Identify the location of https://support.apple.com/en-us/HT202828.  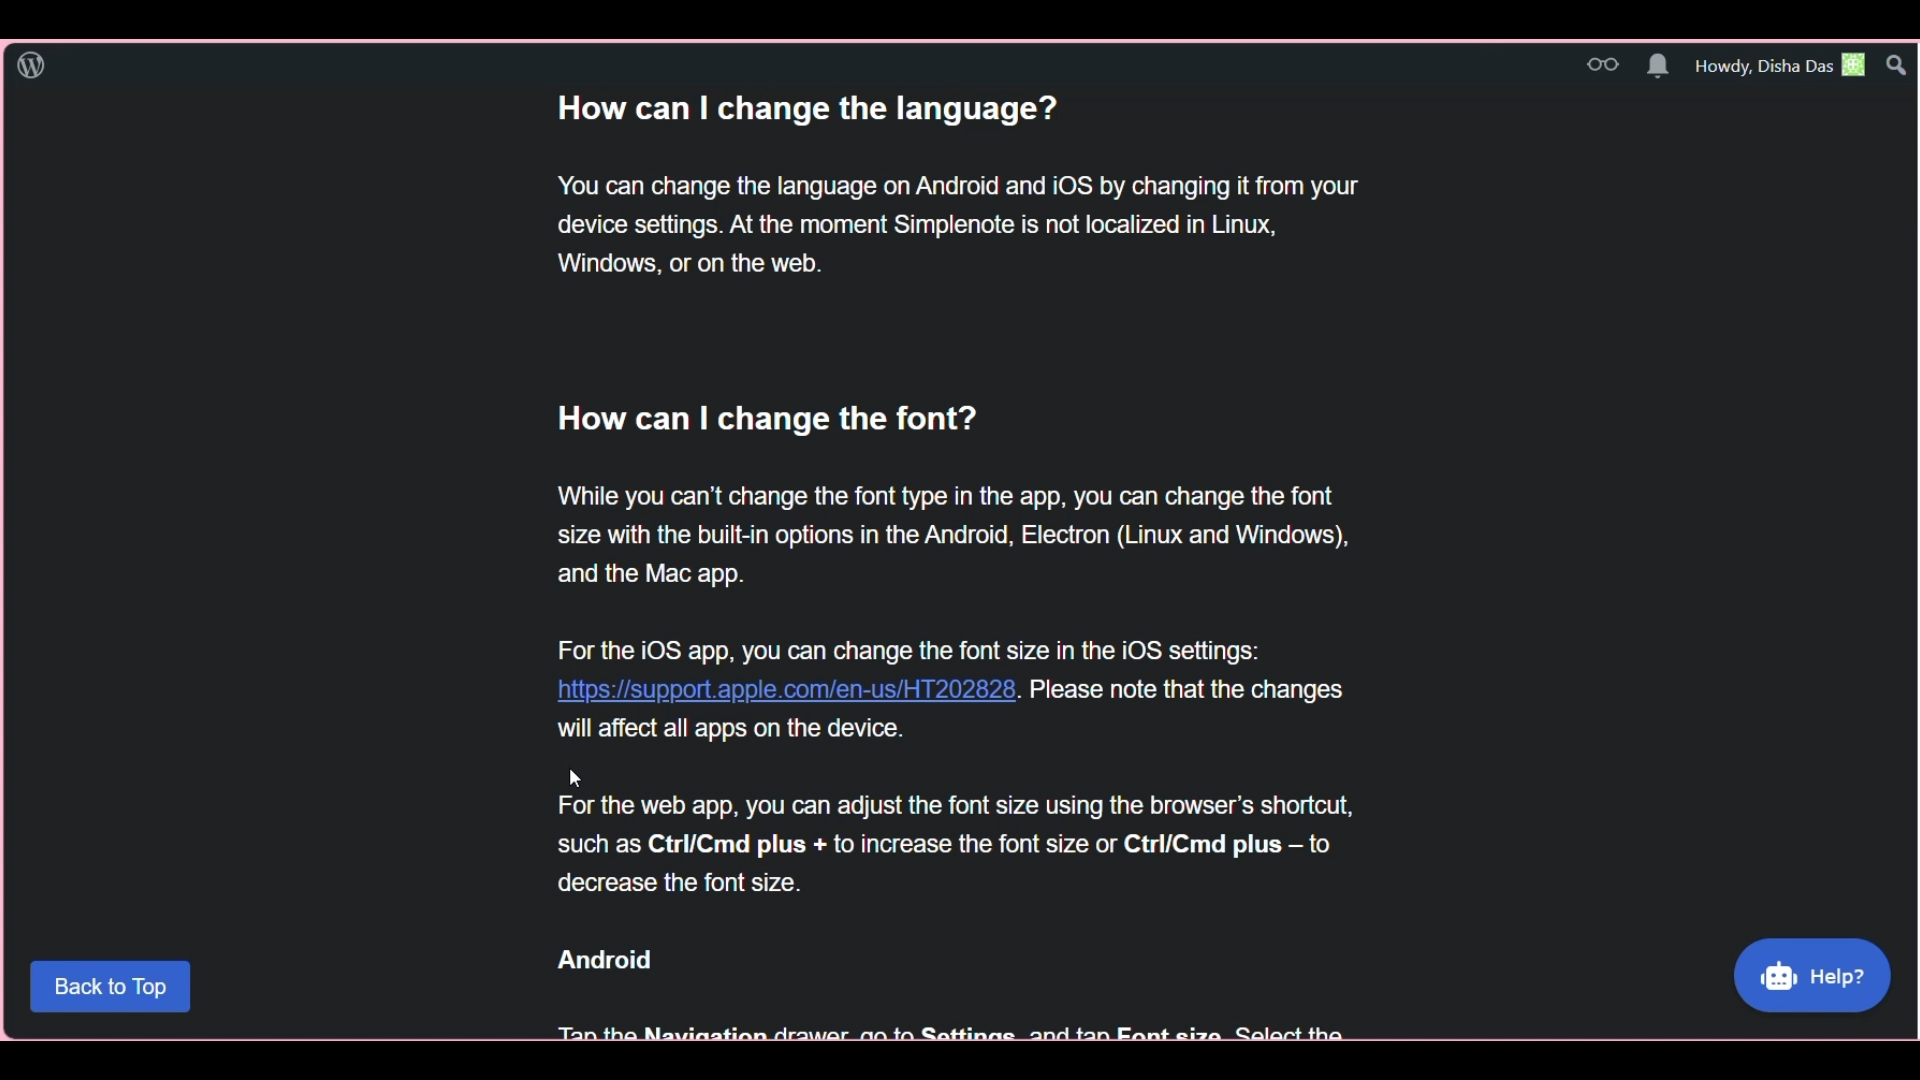
(784, 686).